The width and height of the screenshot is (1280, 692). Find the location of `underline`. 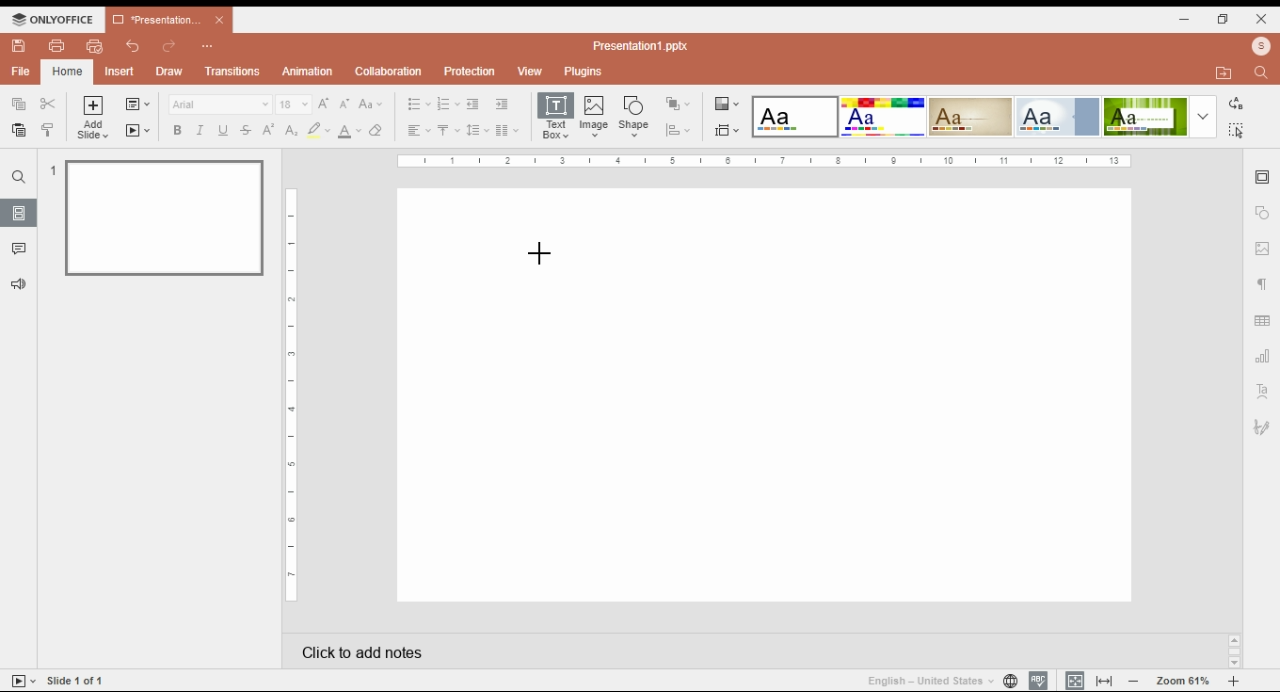

underline is located at coordinates (224, 130).